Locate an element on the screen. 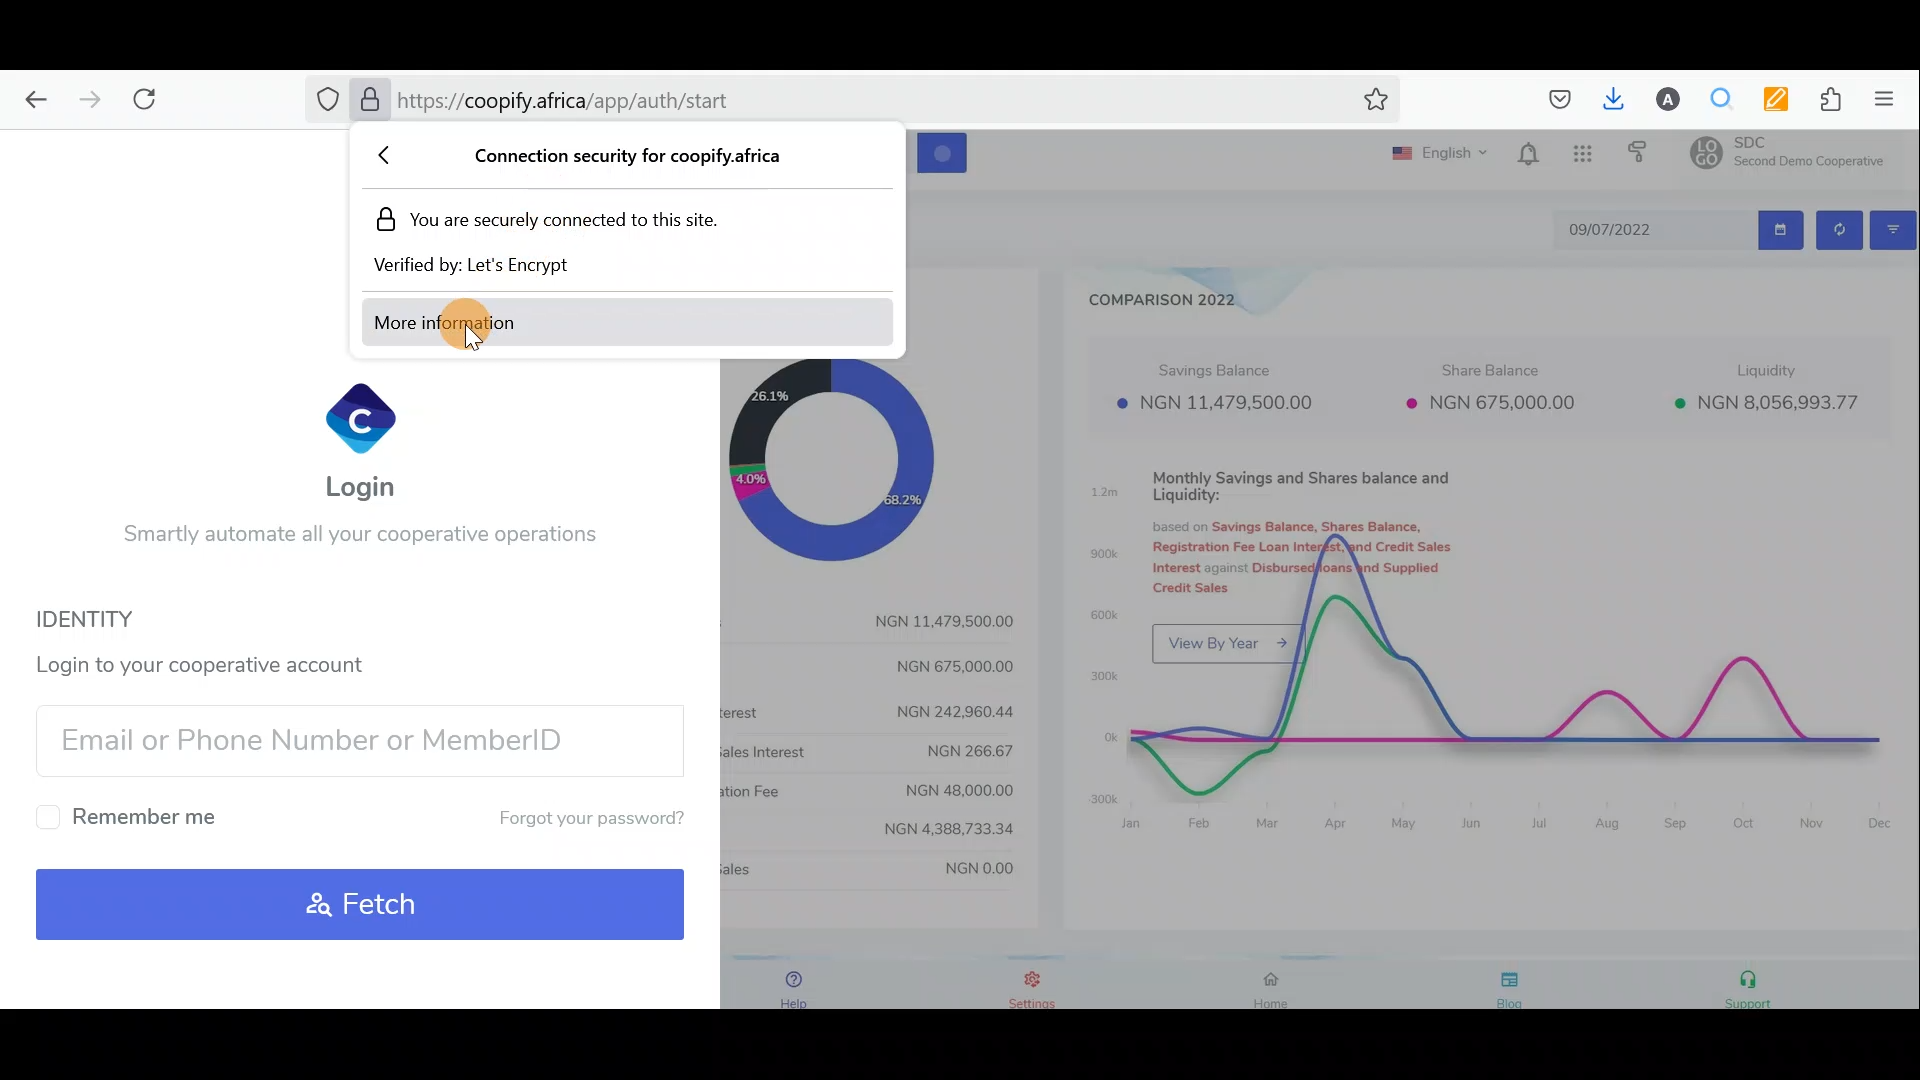  Email/Phone number/Member ID is located at coordinates (350, 738).